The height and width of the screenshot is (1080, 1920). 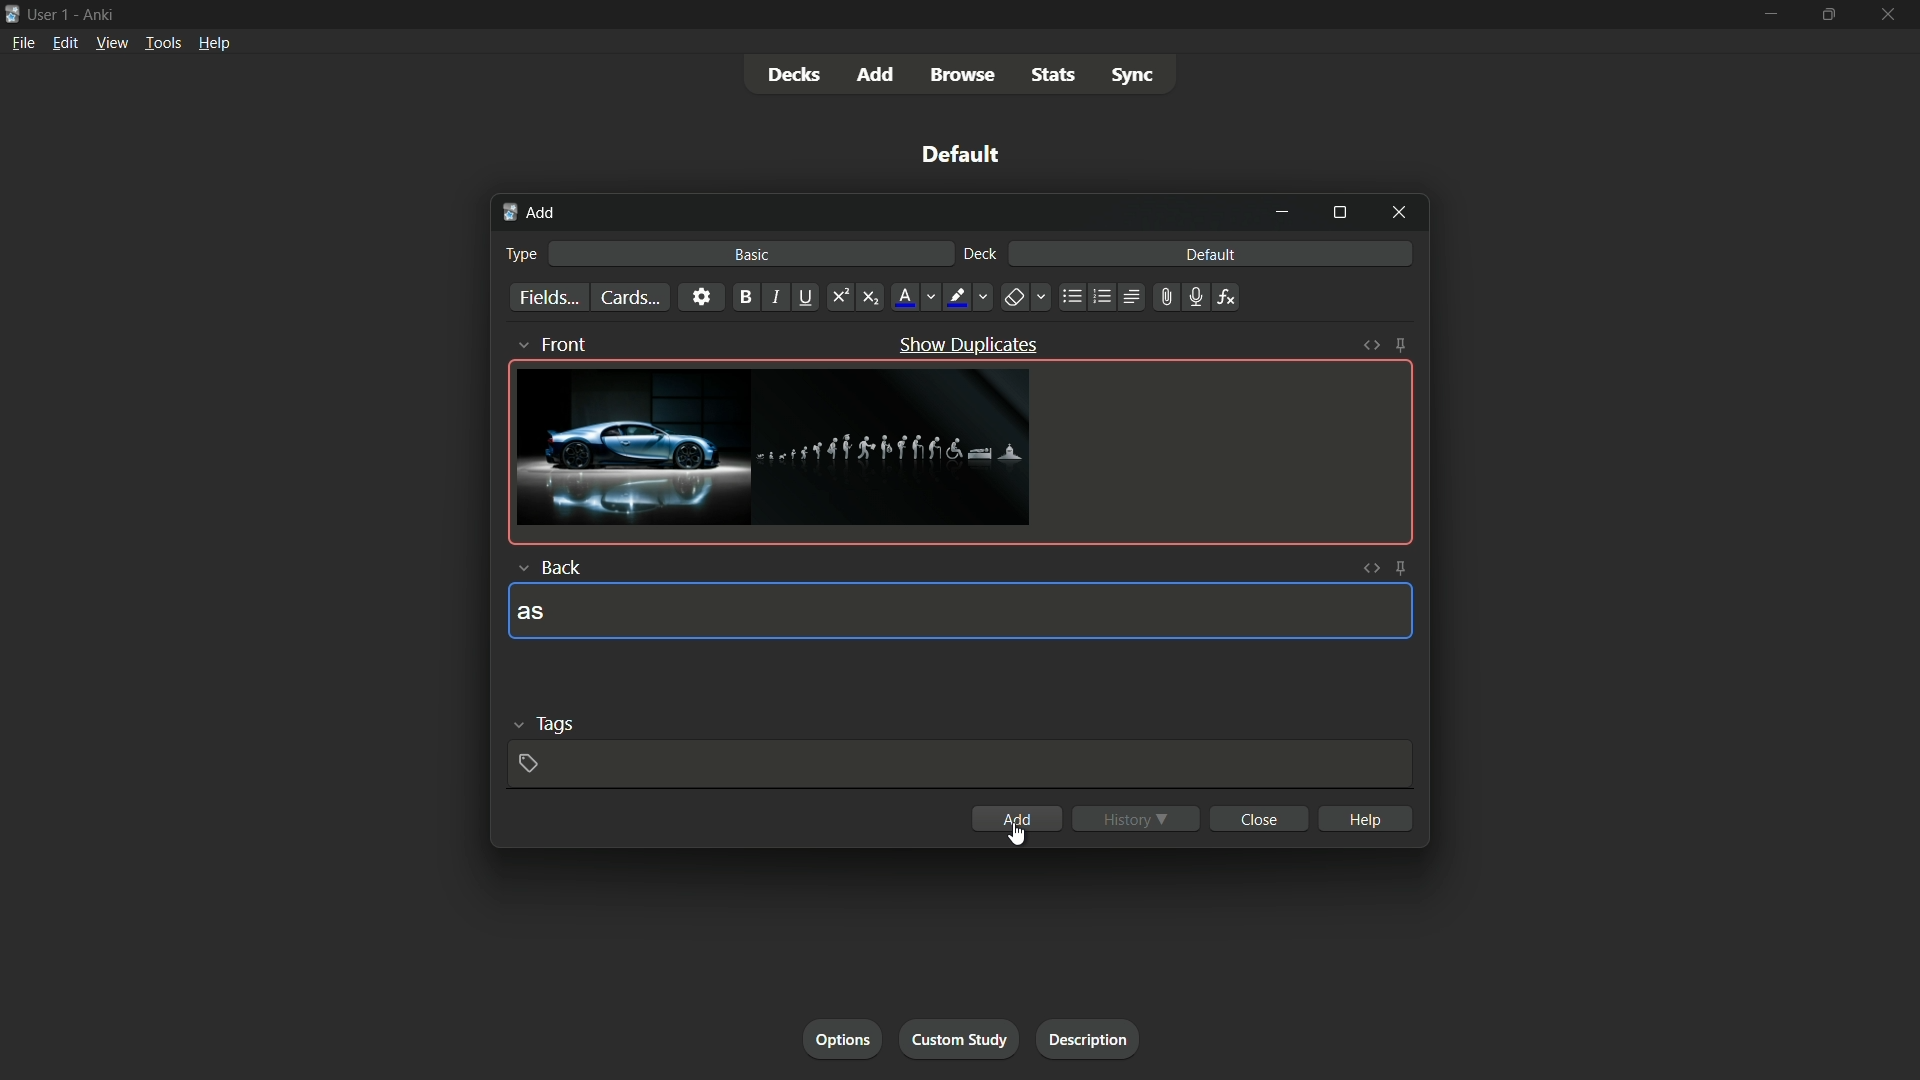 What do you see at coordinates (896, 449) in the screenshot?
I see `second image added` at bounding box center [896, 449].